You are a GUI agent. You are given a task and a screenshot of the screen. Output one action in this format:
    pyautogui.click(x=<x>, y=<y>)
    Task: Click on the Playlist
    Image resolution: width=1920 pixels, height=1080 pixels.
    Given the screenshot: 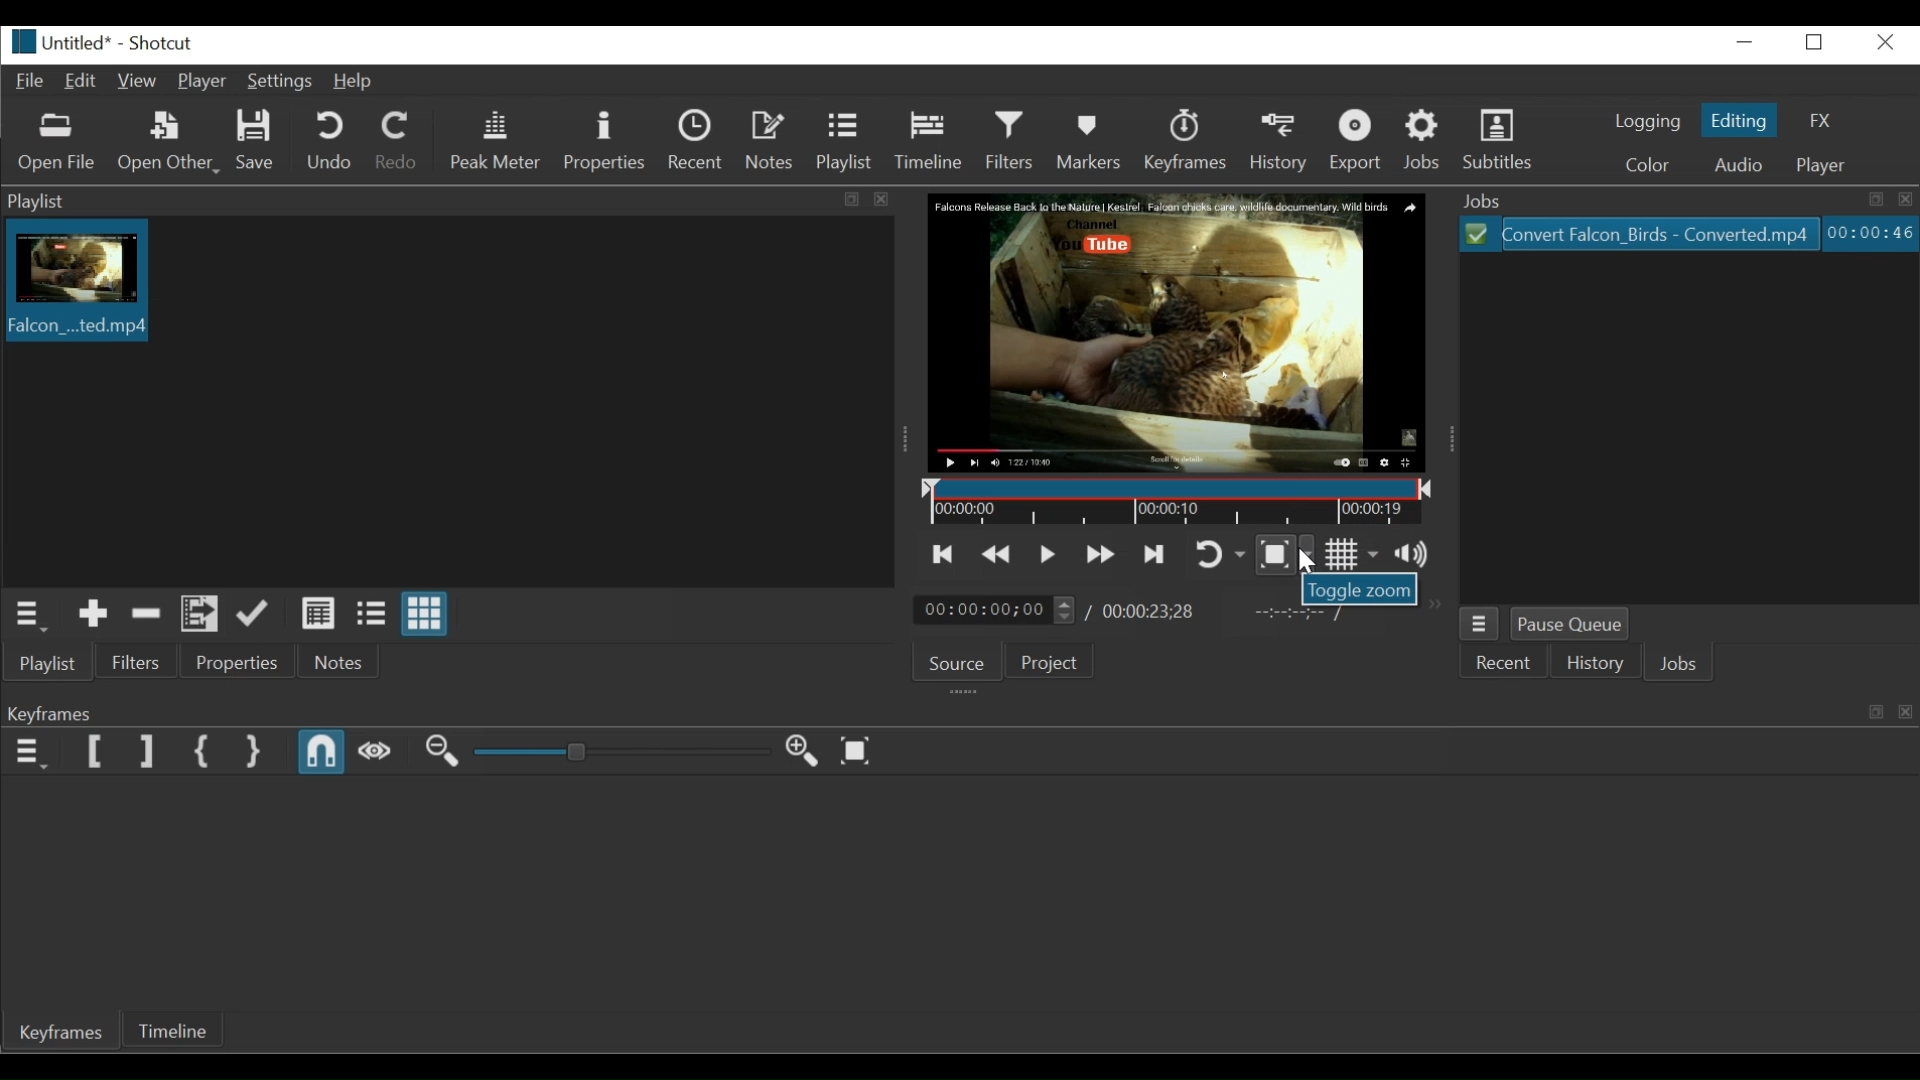 What is the action you would take?
    pyautogui.click(x=844, y=141)
    